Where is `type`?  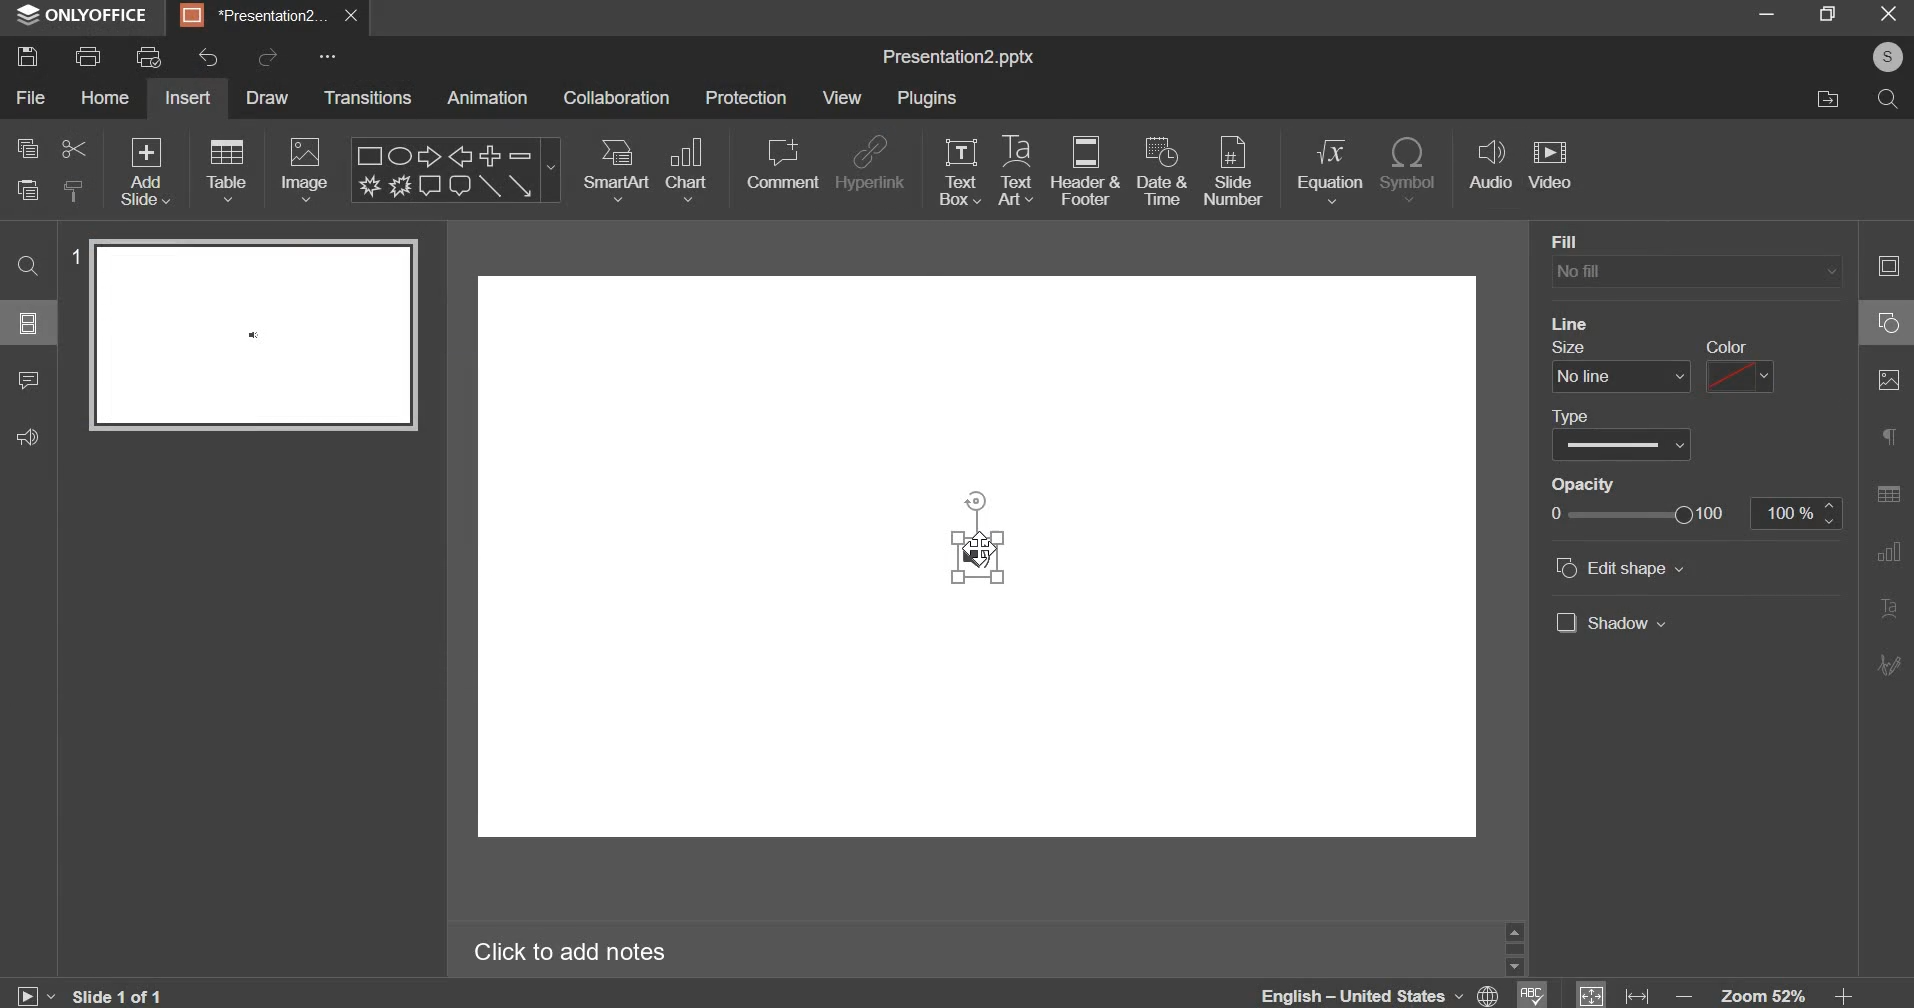
type is located at coordinates (1570, 417).